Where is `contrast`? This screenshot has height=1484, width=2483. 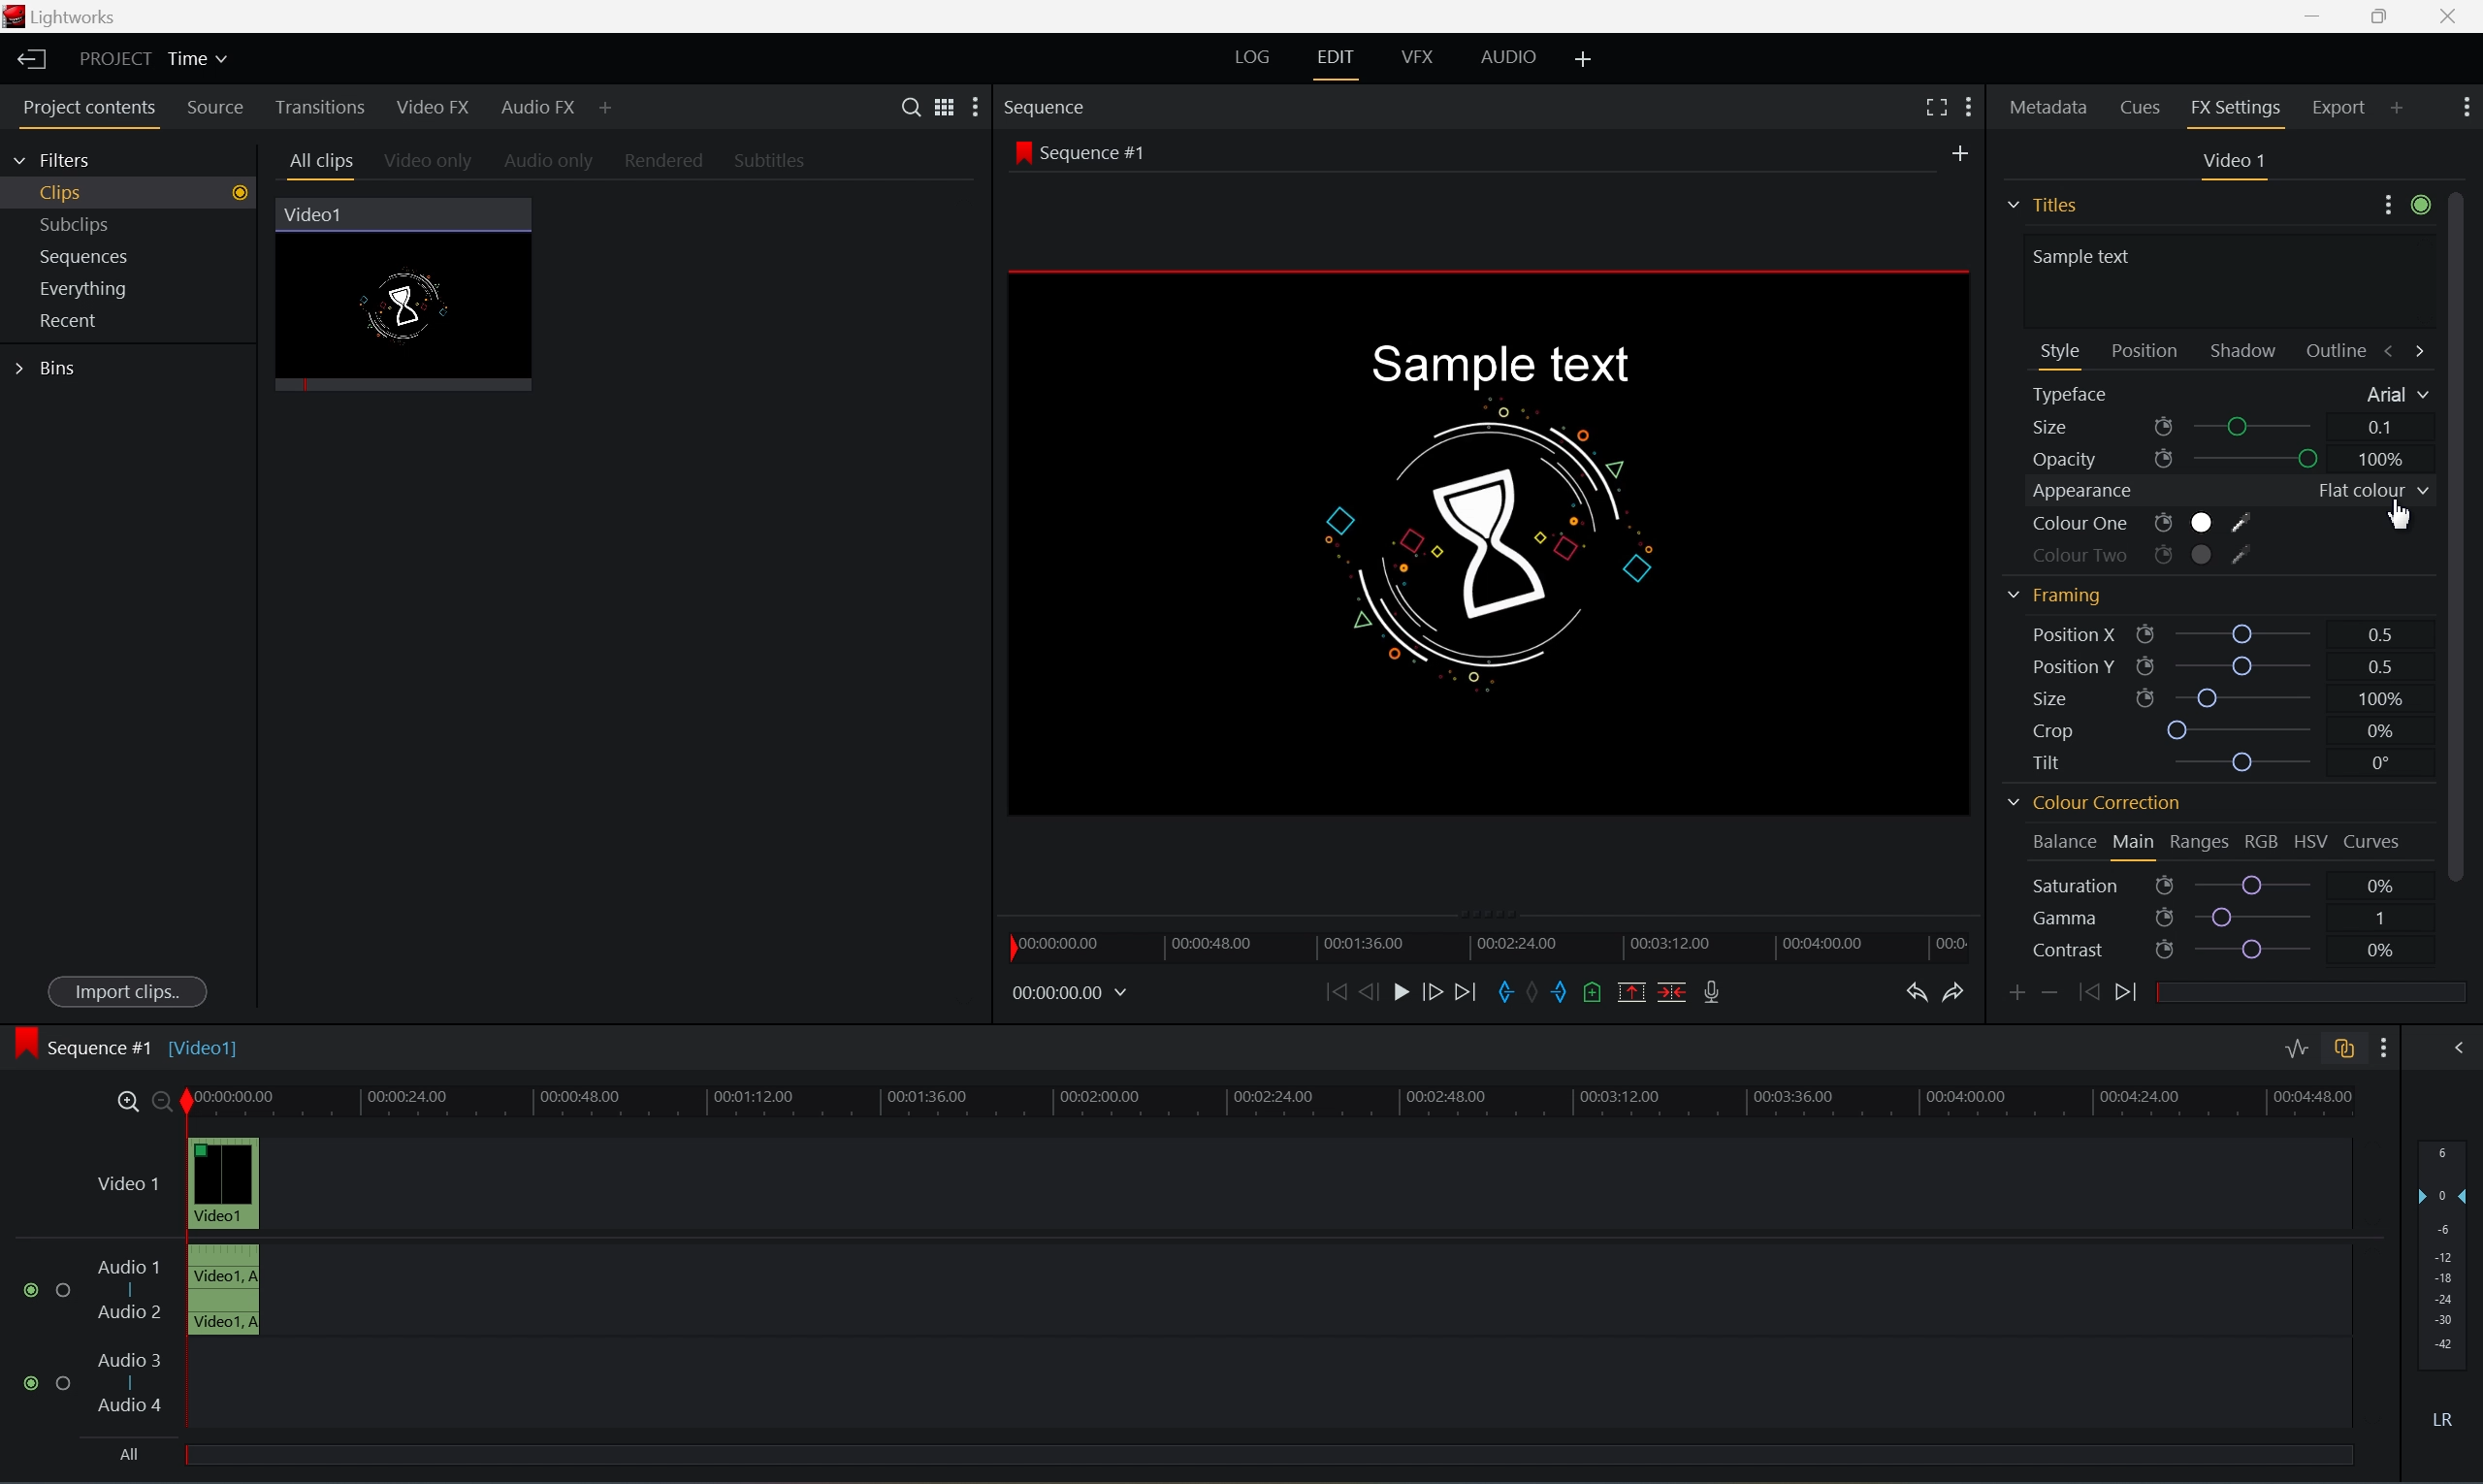 contrast is located at coordinates (2101, 952).